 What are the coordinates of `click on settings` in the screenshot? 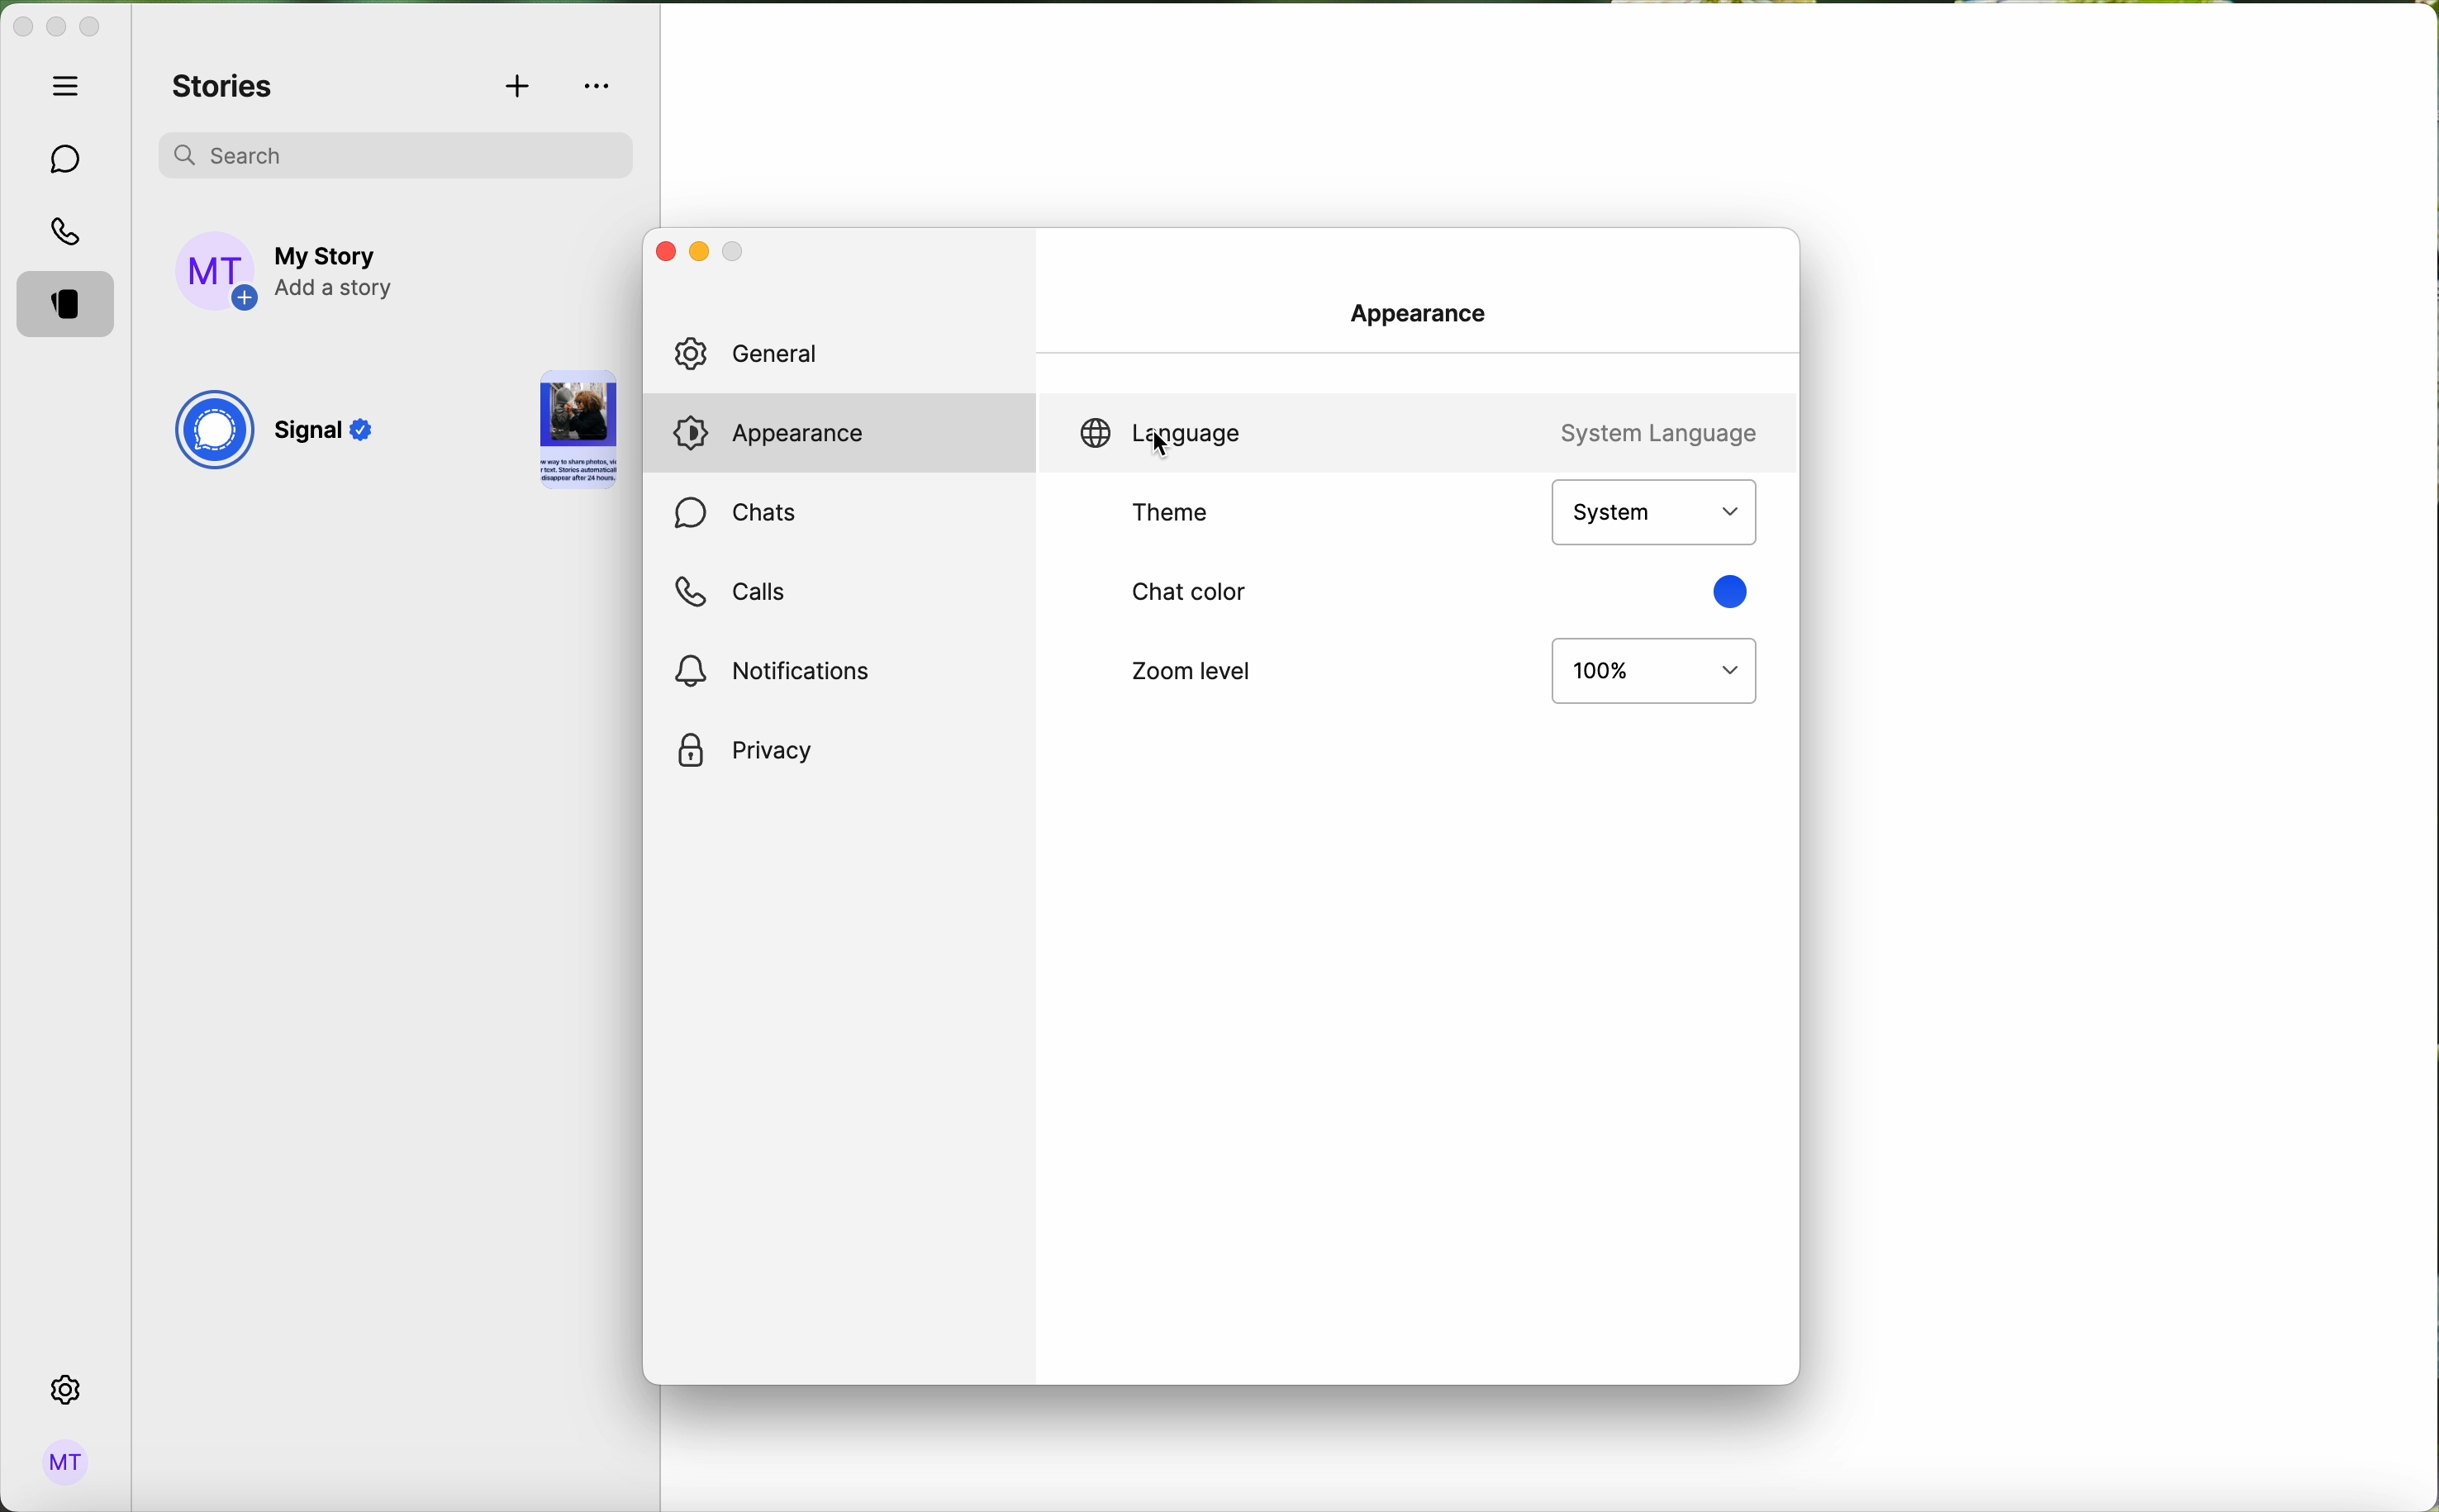 It's located at (67, 1391).